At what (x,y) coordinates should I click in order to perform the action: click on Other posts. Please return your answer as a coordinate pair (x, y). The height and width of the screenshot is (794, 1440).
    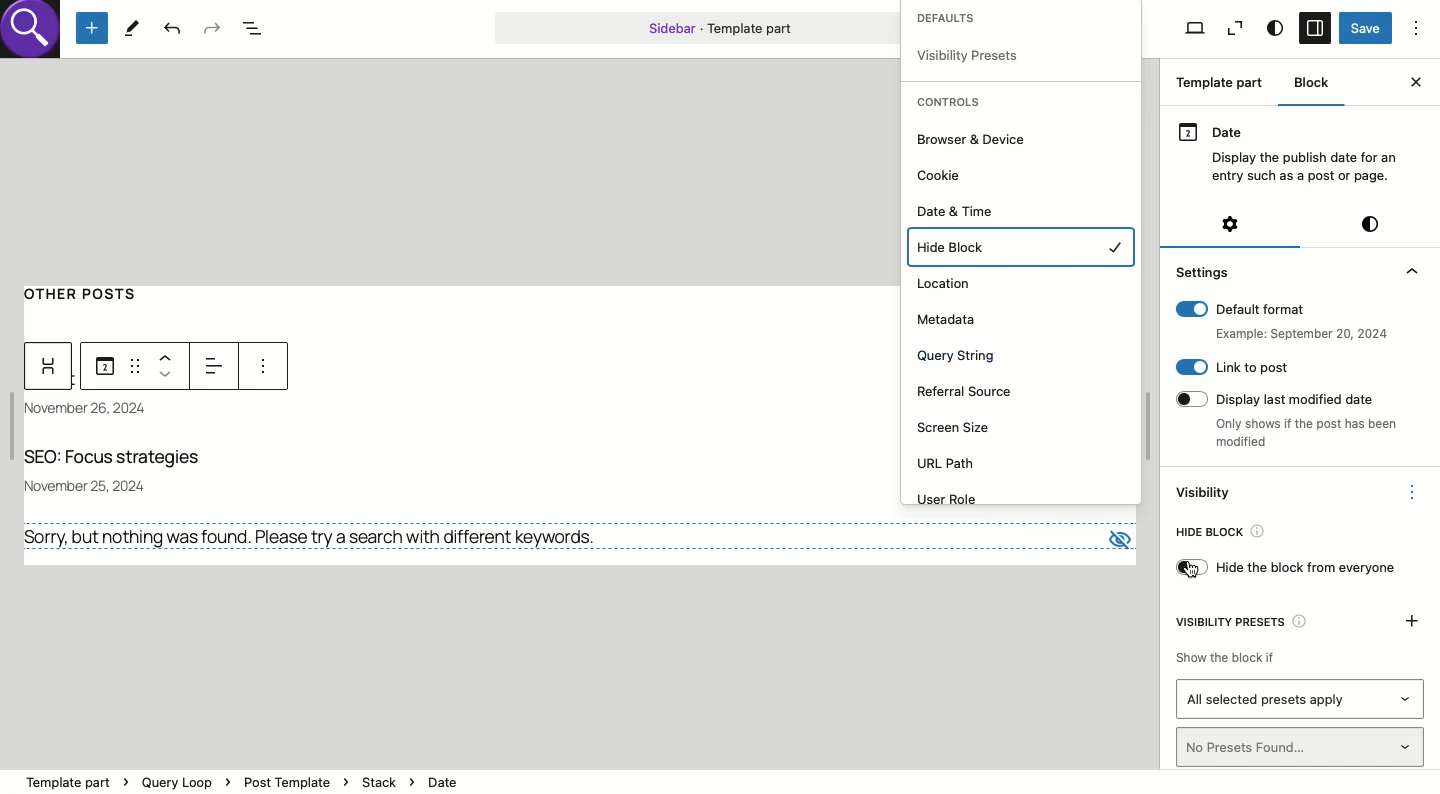
    Looking at the image, I should click on (91, 291).